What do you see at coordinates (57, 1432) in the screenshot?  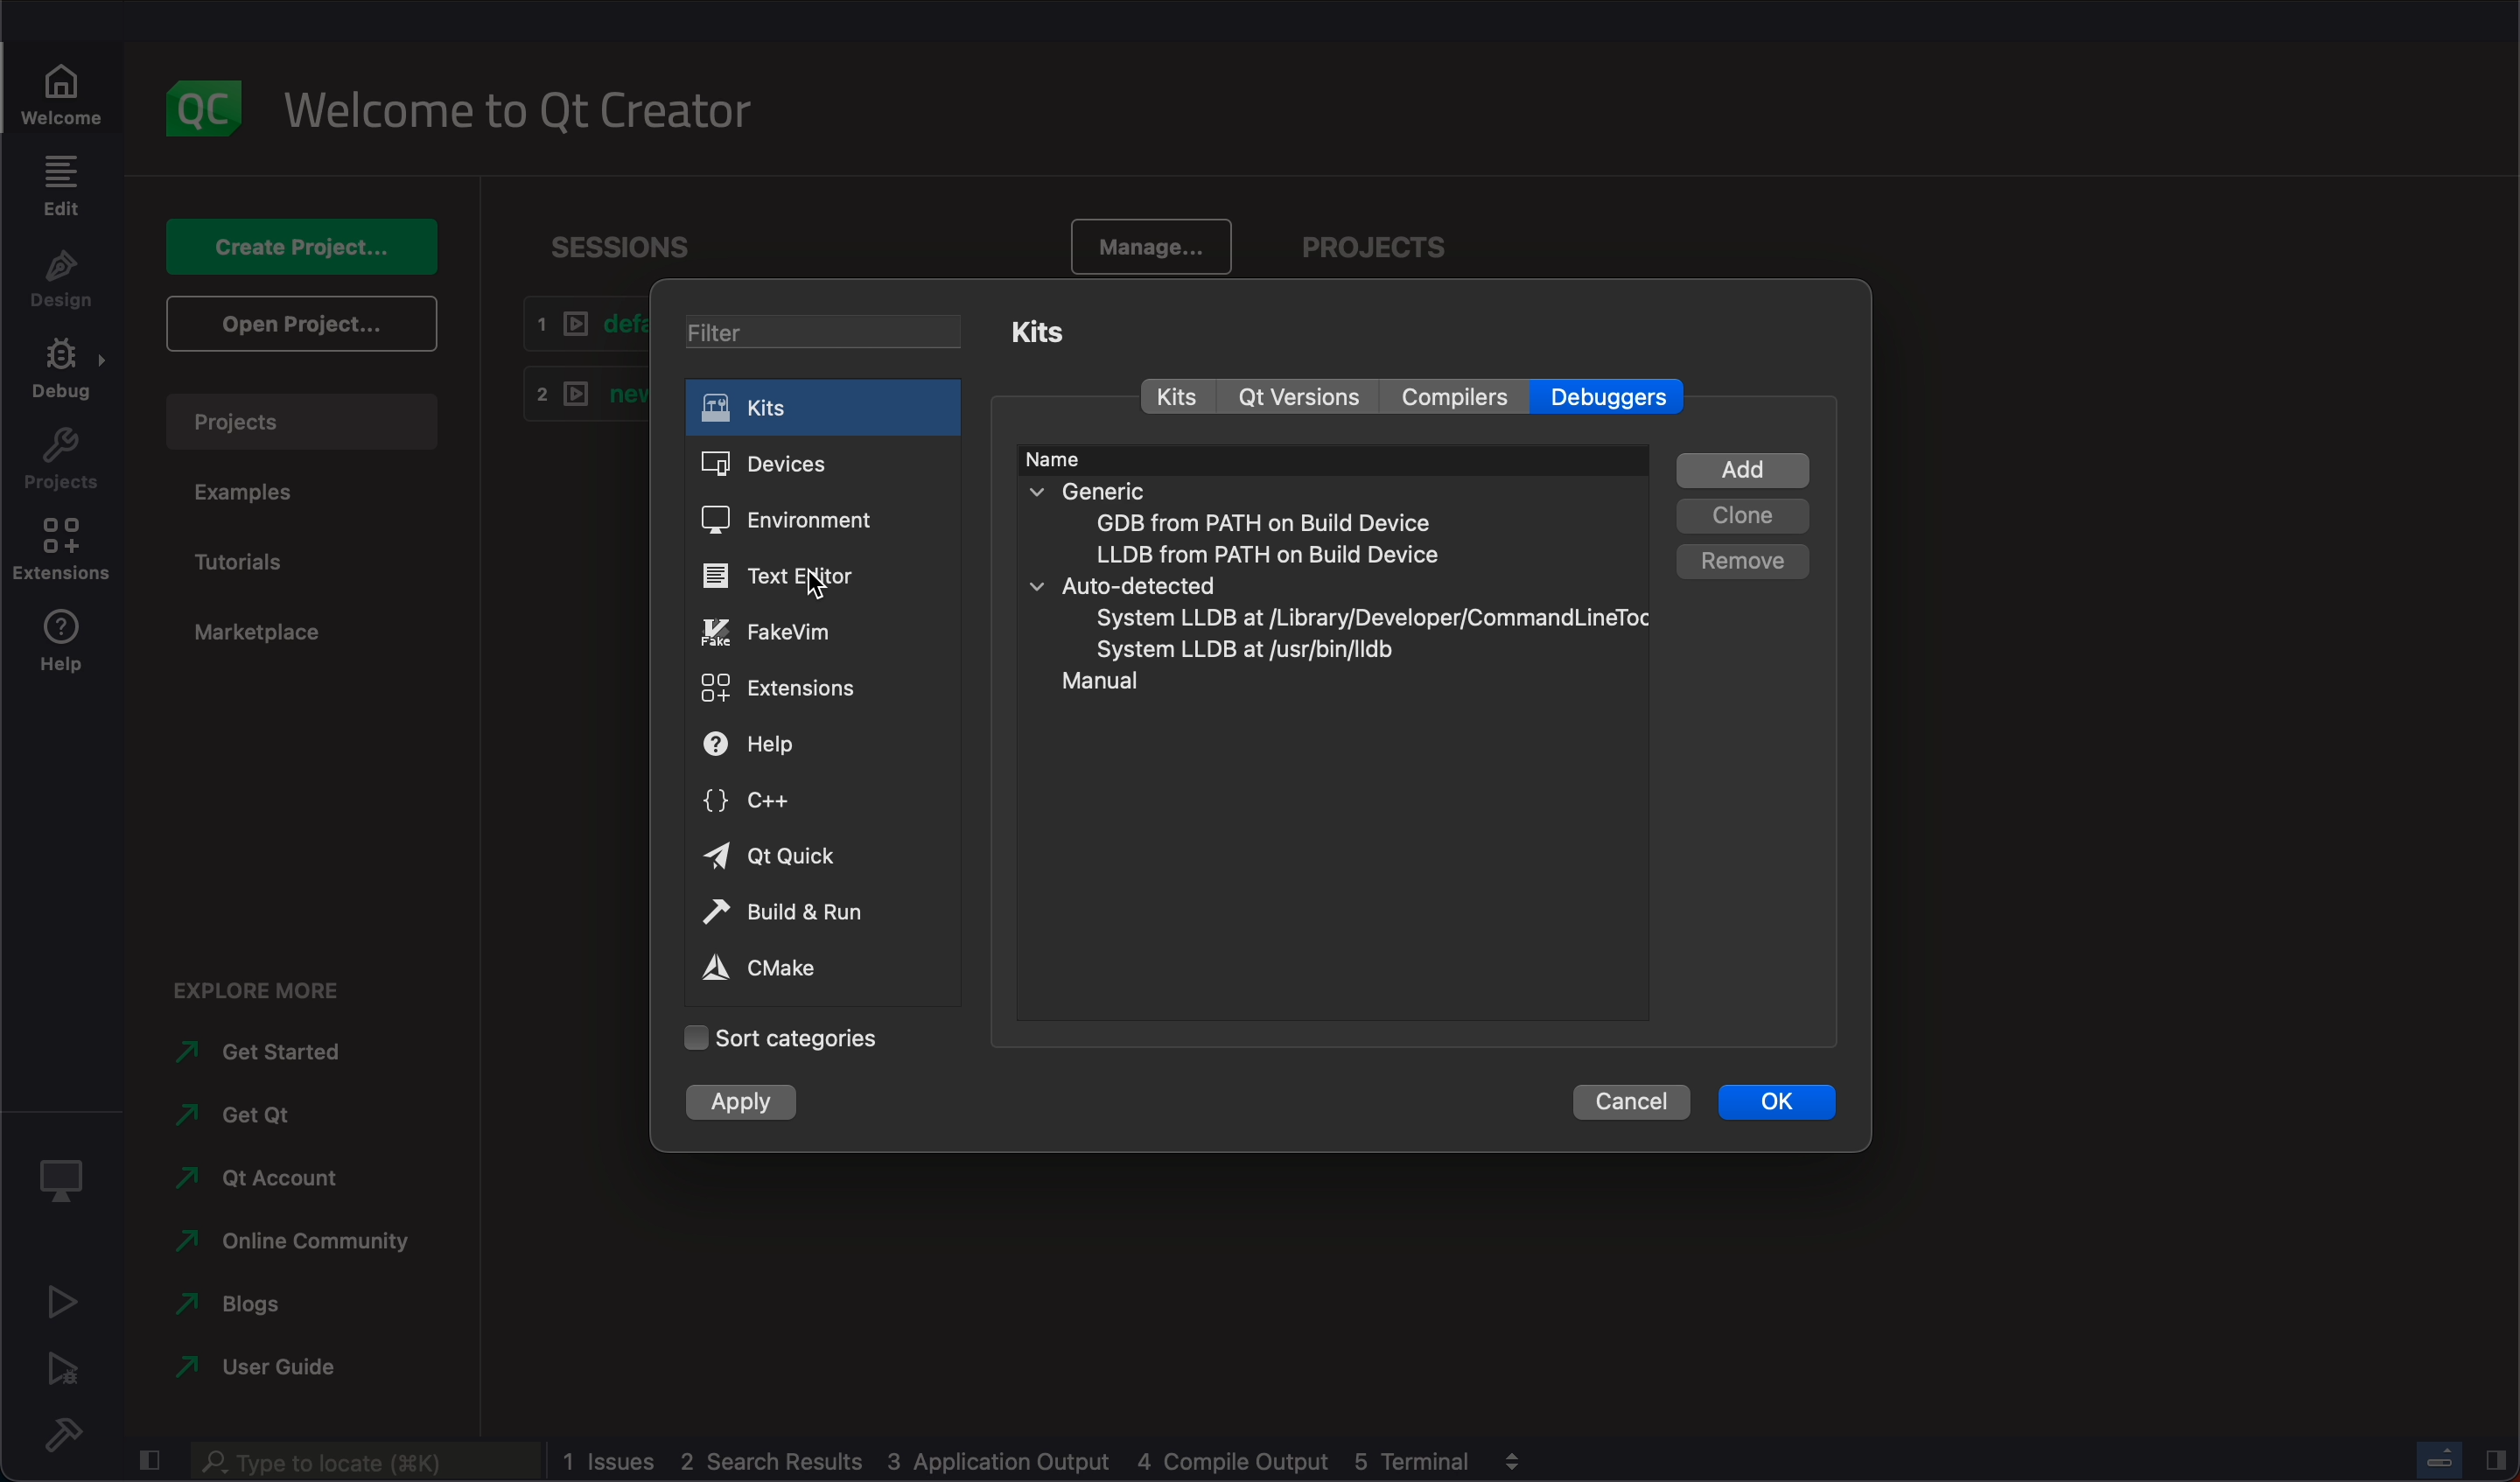 I see `build` at bounding box center [57, 1432].